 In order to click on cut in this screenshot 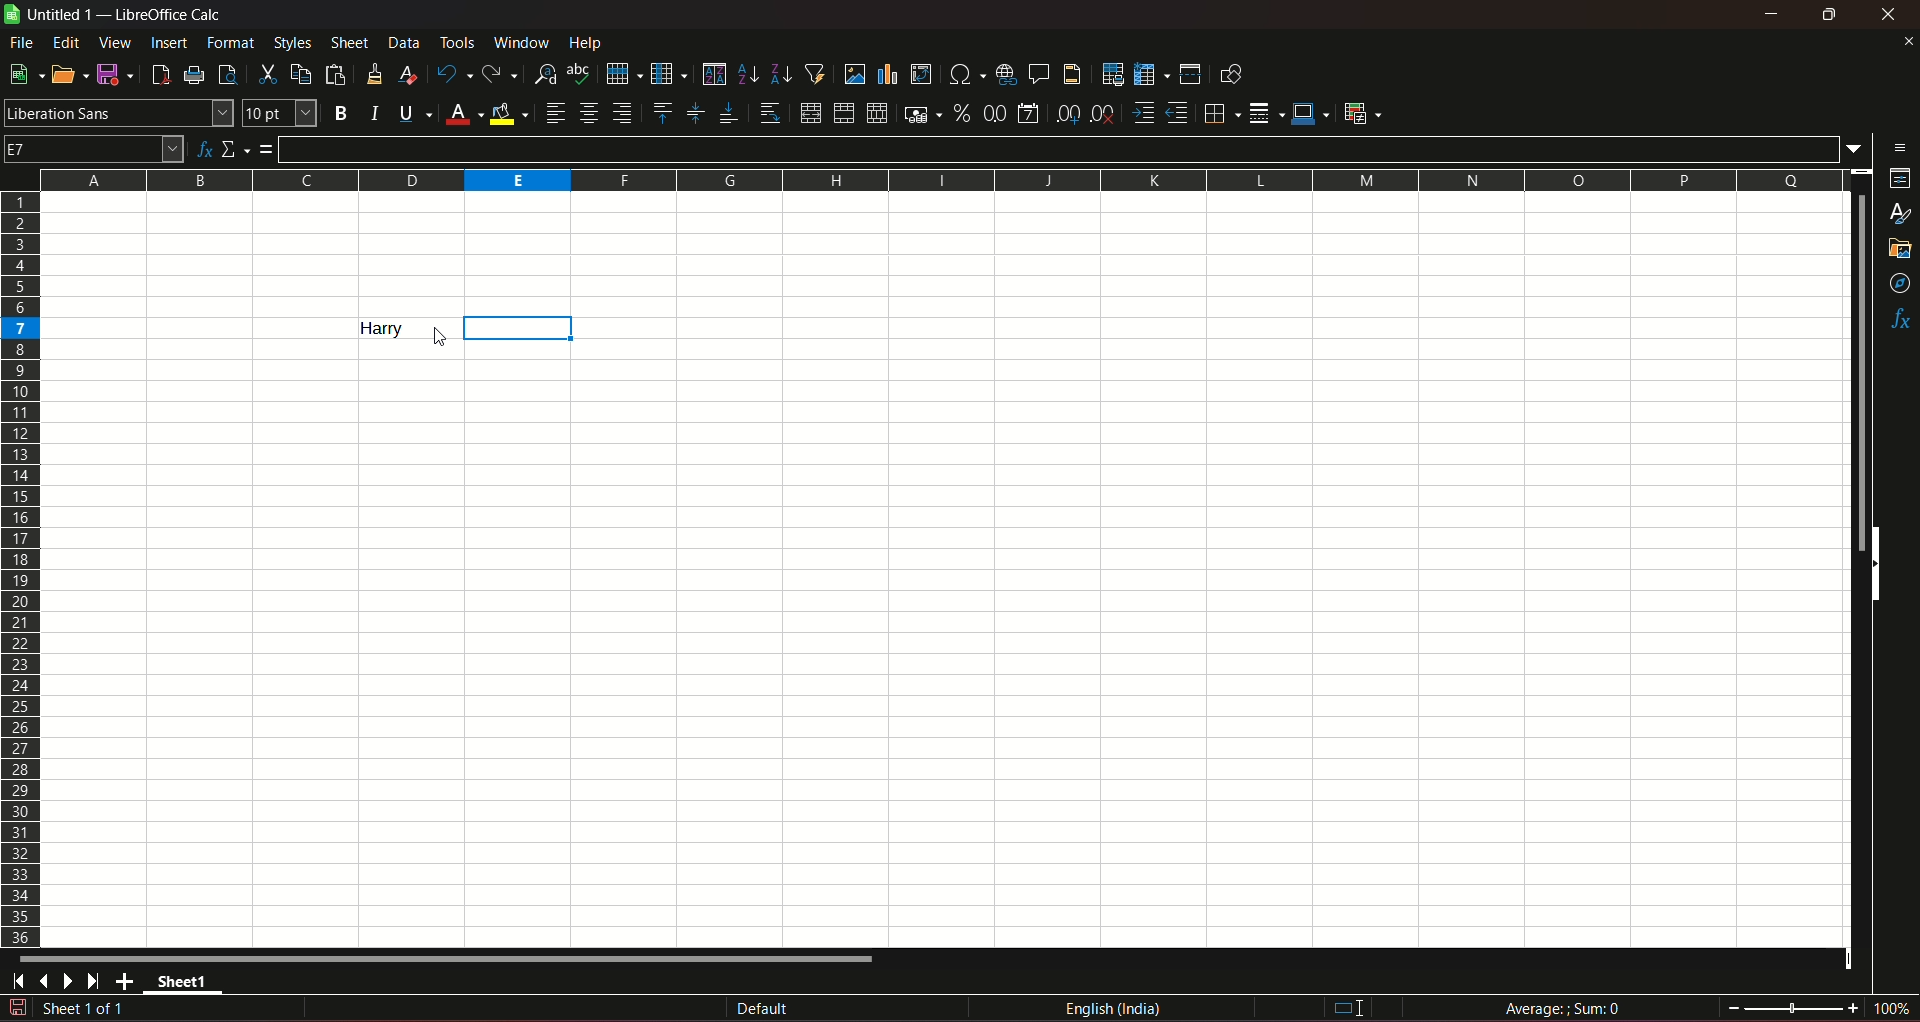, I will do `click(265, 74)`.